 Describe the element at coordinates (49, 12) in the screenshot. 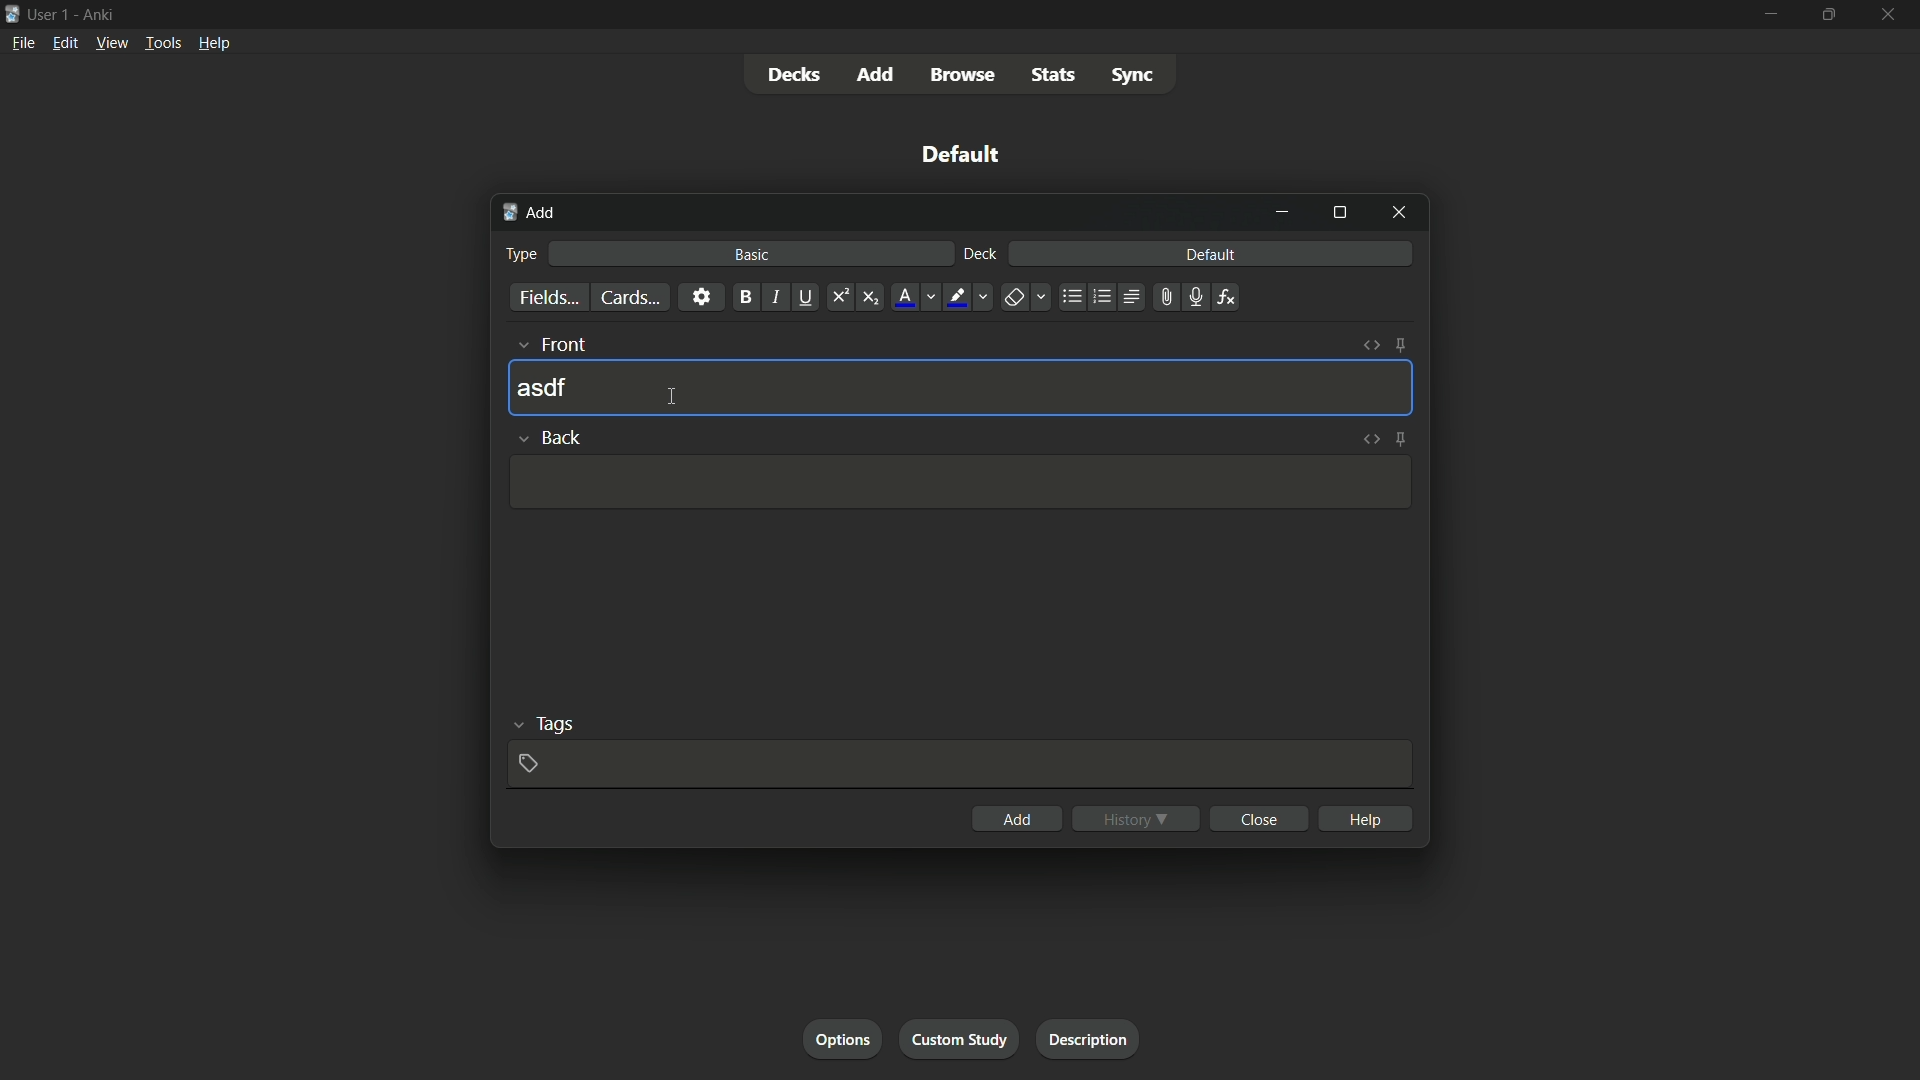

I see `user-1` at that location.